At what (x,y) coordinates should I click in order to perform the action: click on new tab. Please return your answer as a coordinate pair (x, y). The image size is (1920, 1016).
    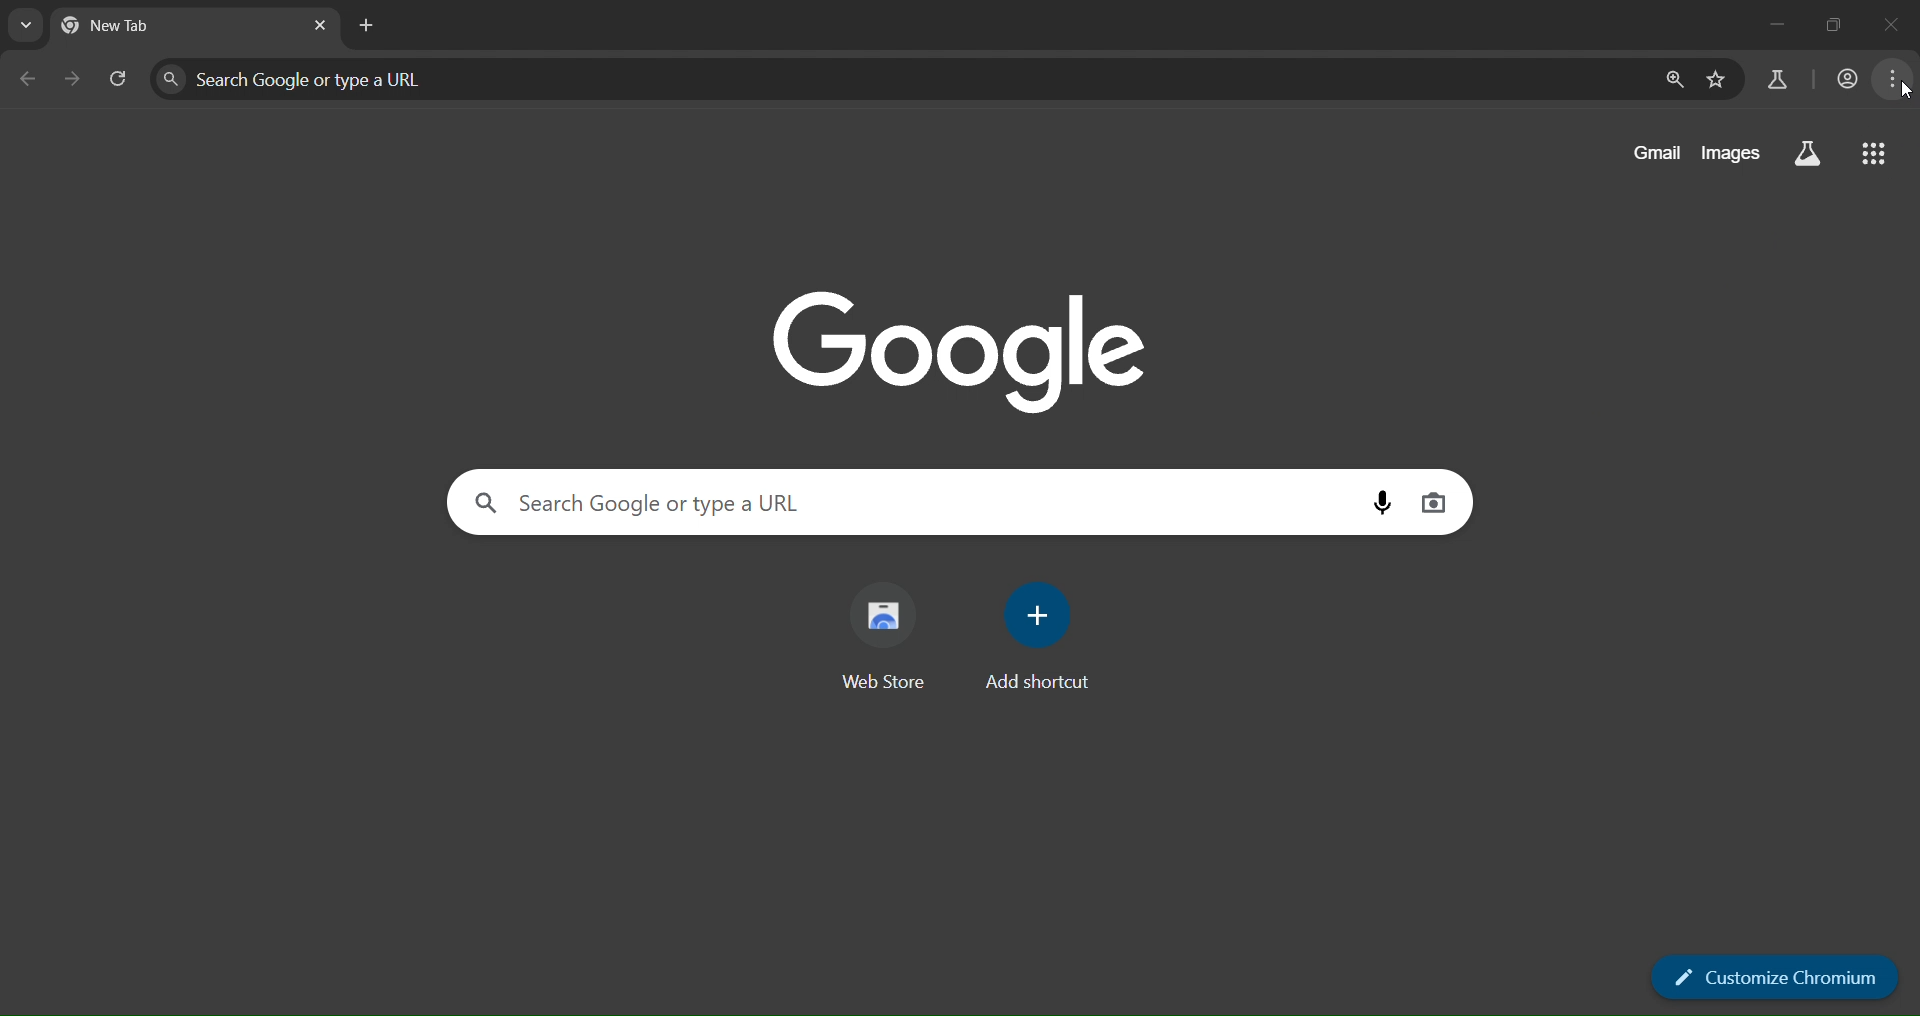
    Looking at the image, I should click on (362, 25).